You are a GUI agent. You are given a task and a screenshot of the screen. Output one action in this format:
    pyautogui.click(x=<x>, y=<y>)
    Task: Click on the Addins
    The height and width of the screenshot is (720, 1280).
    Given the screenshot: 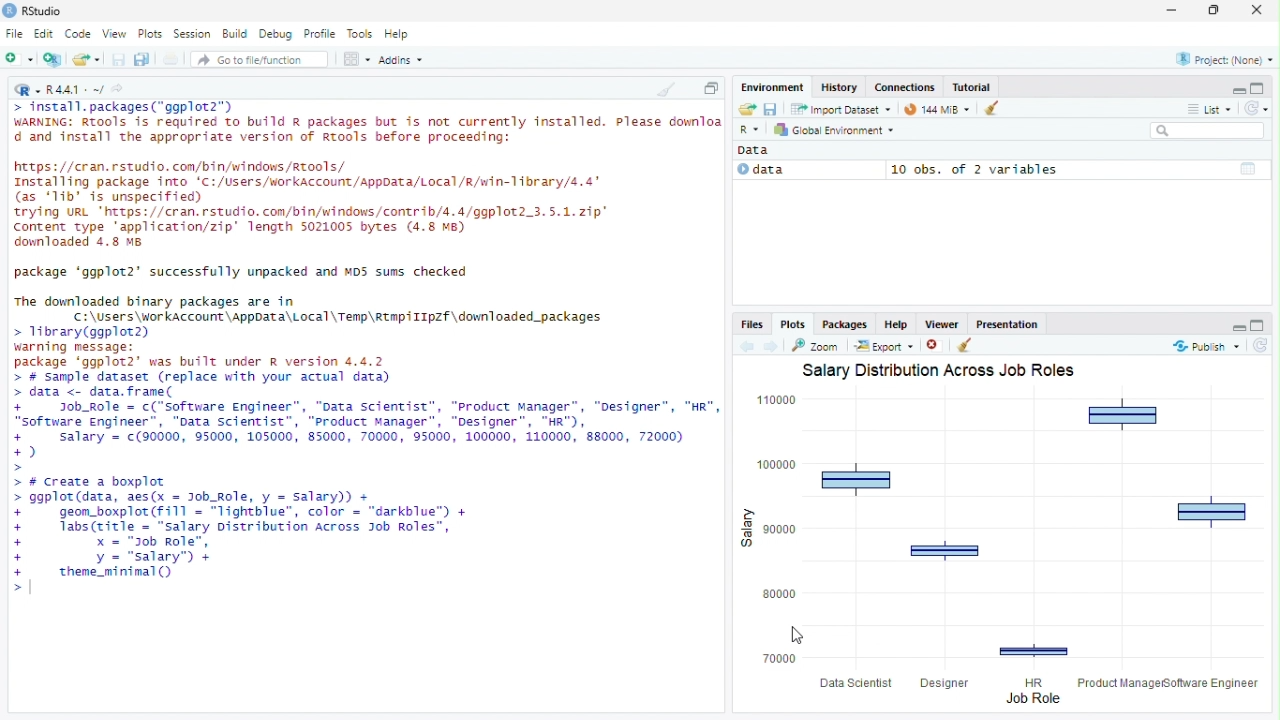 What is the action you would take?
    pyautogui.click(x=400, y=58)
    